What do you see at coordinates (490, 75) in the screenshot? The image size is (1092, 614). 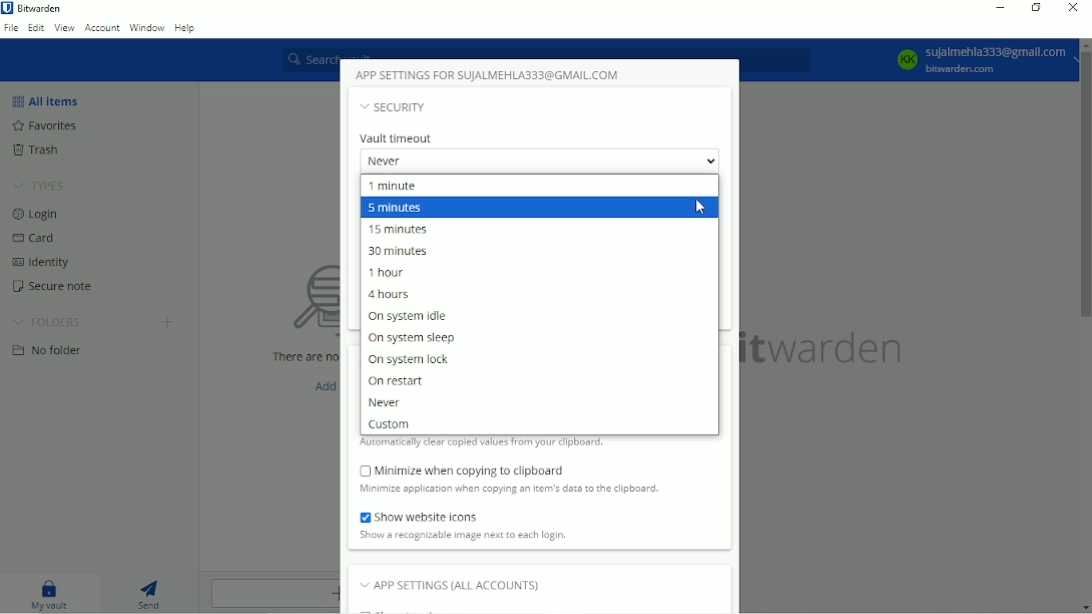 I see `App settings for SUJALMEHLA333@GMAIL.COM` at bounding box center [490, 75].